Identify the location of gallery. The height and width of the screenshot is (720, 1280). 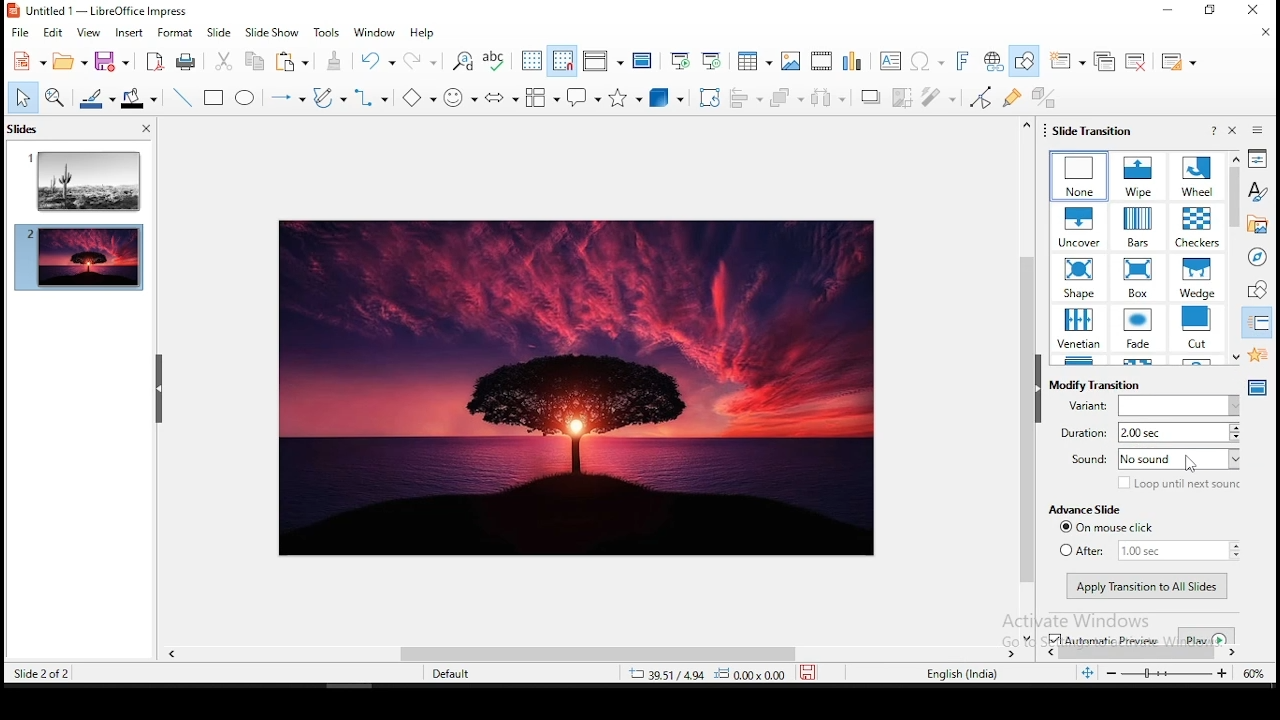
(1259, 225).